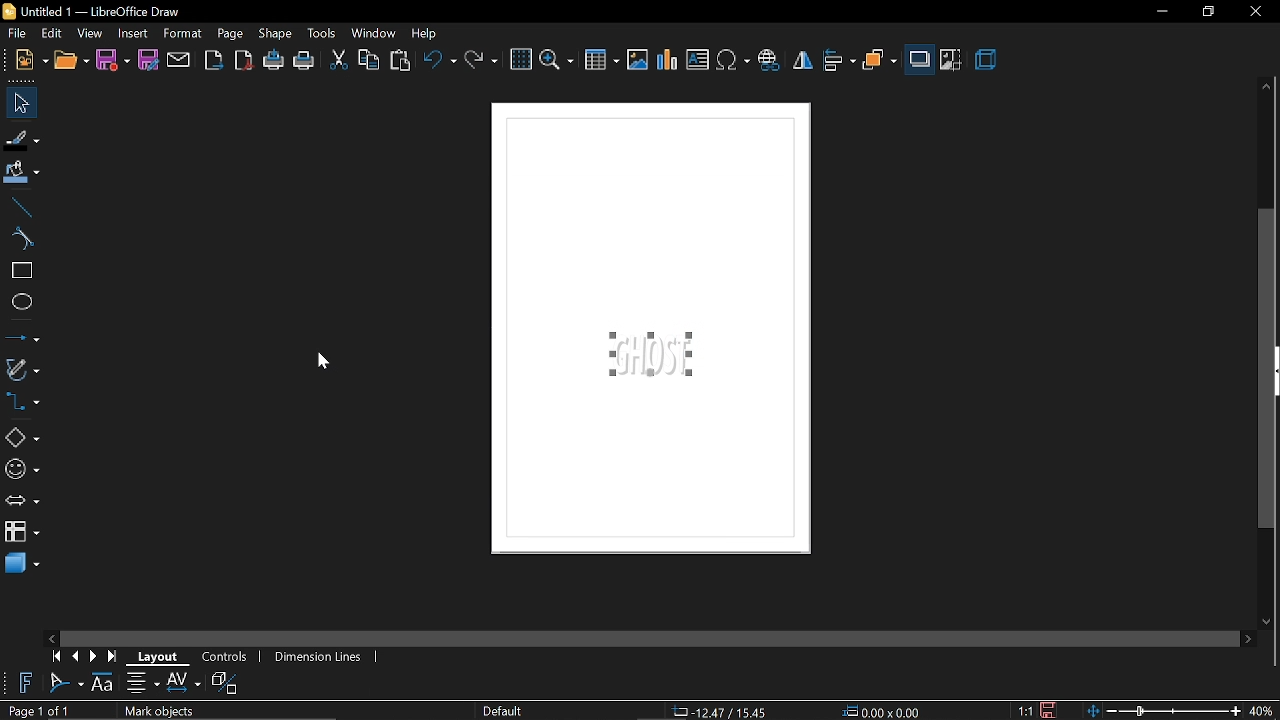 The width and height of the screenshot is (1280, 720). Describe the element at coordinates (161, 656) in the screenshot. I see `layout` at that location.